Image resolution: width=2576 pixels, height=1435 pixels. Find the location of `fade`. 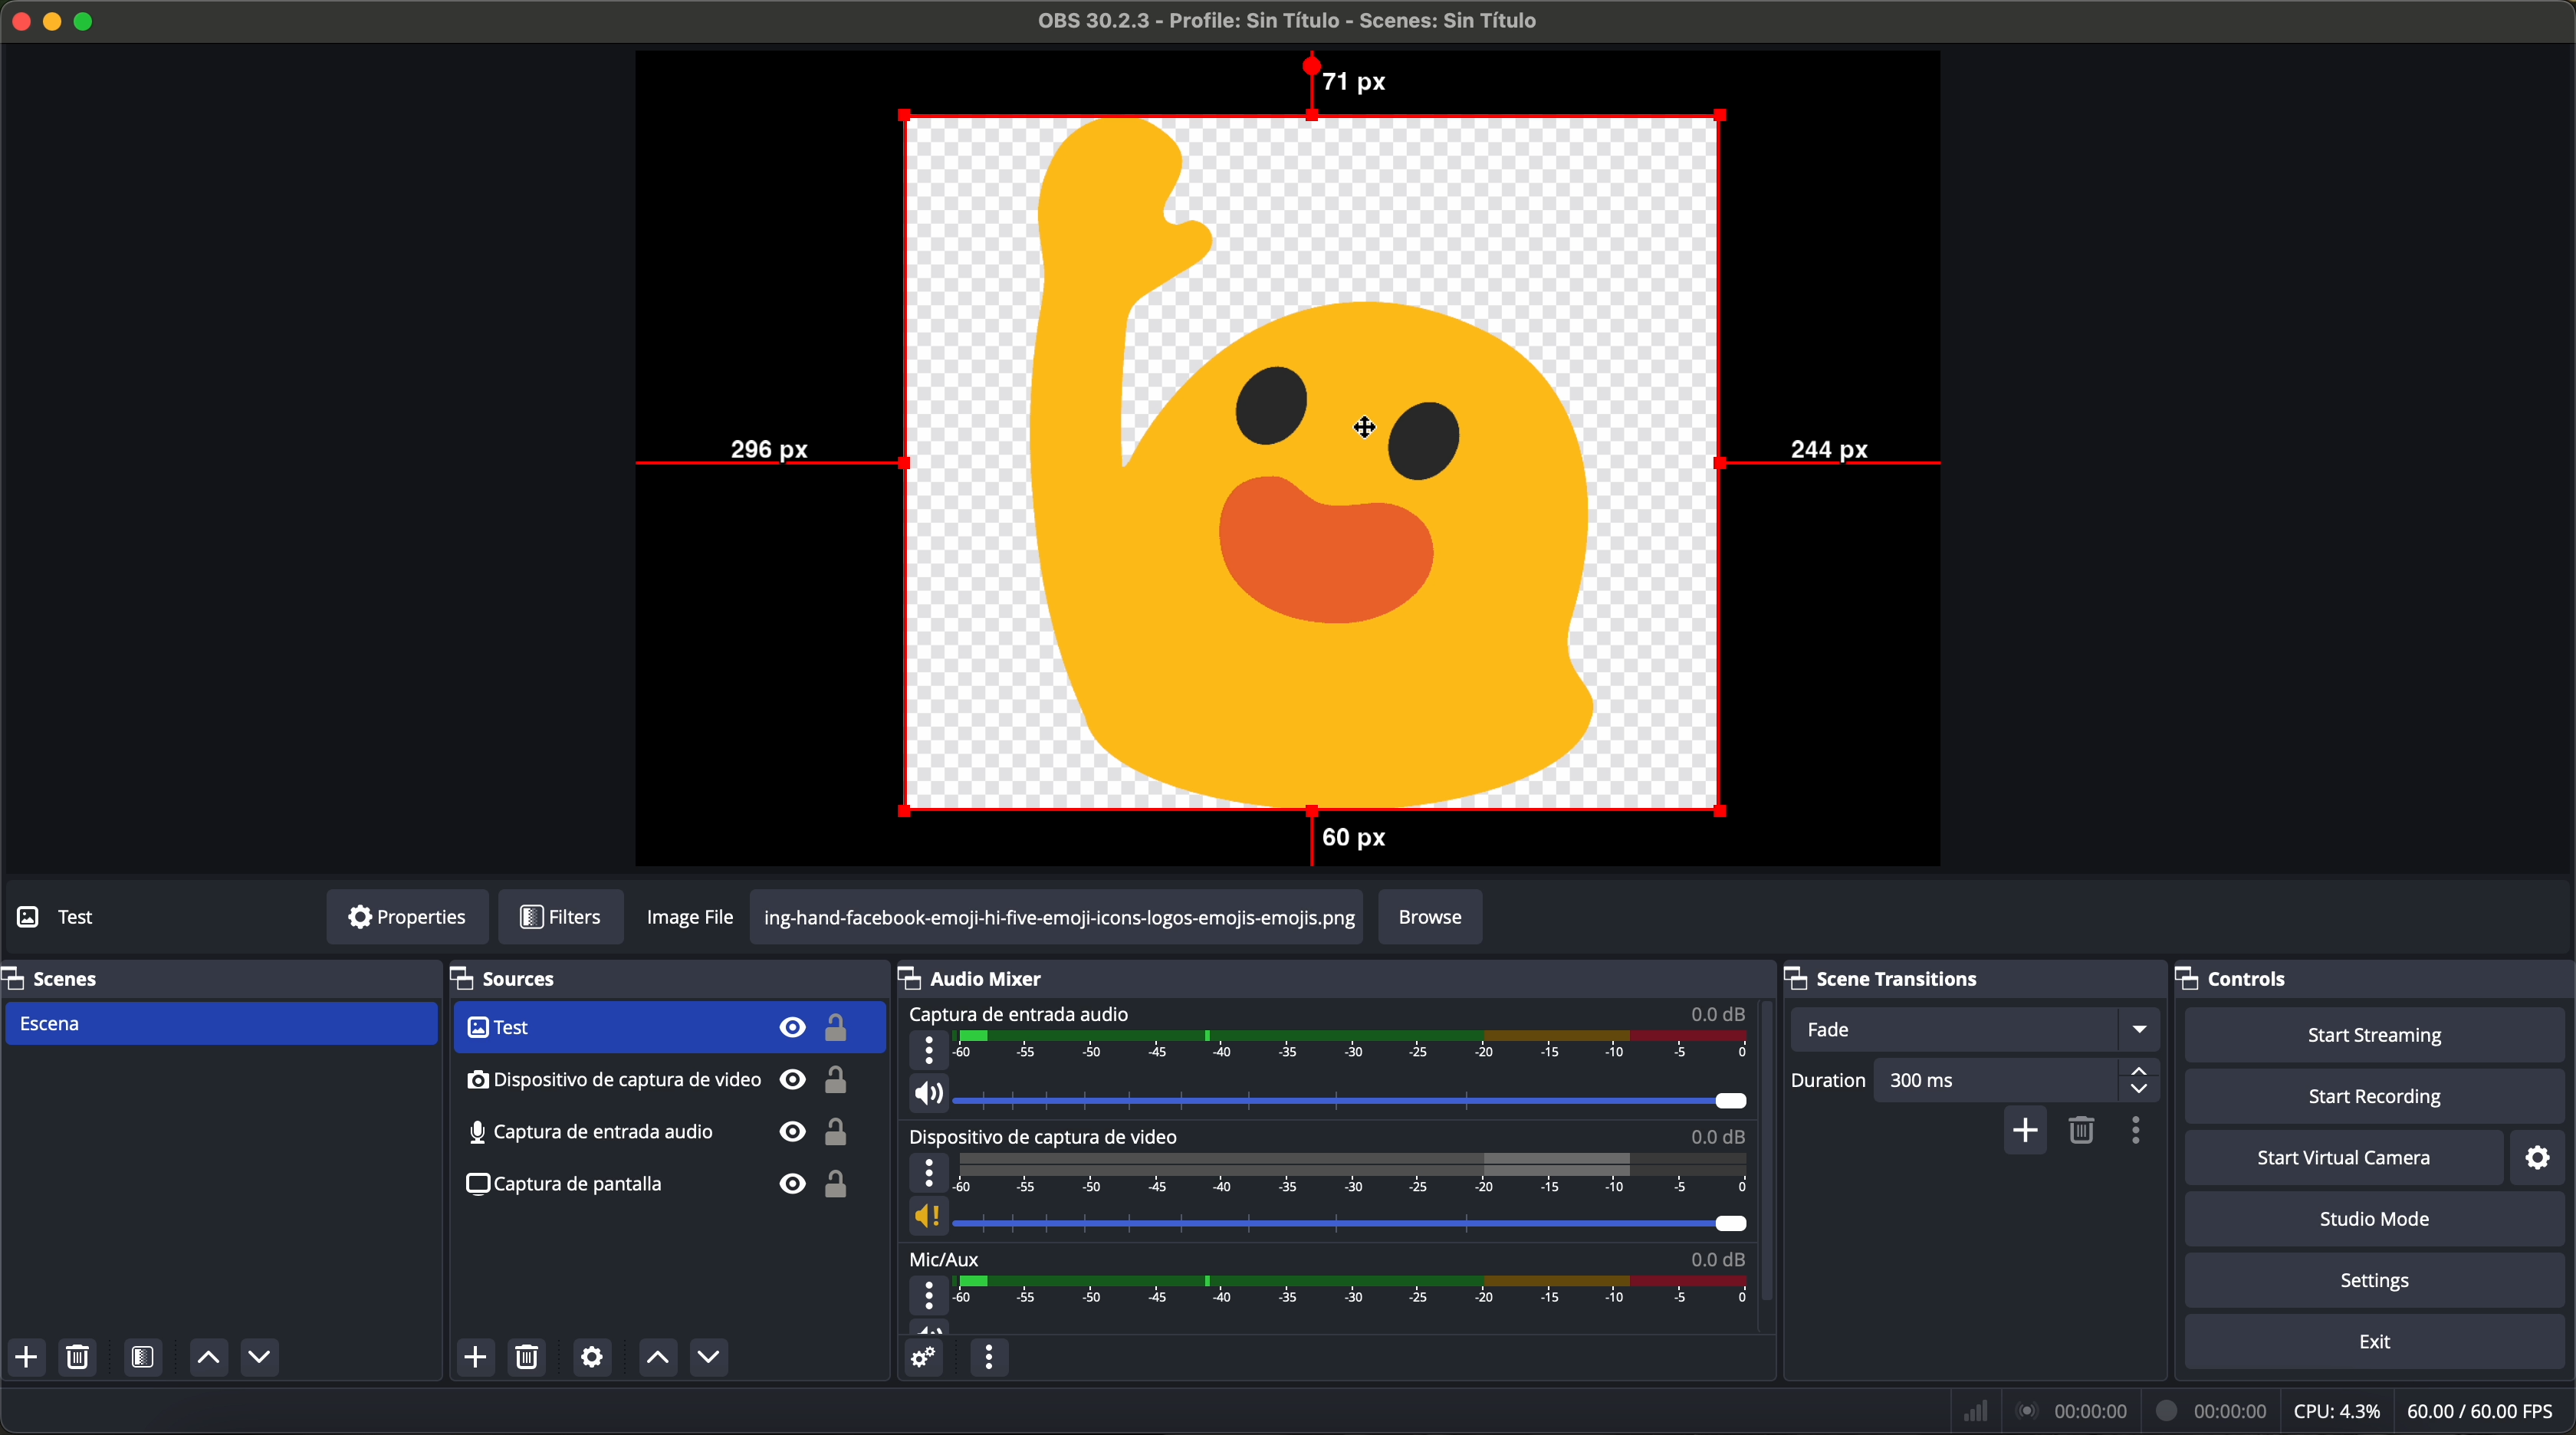

fade is located at coordinates (1972, 1029).